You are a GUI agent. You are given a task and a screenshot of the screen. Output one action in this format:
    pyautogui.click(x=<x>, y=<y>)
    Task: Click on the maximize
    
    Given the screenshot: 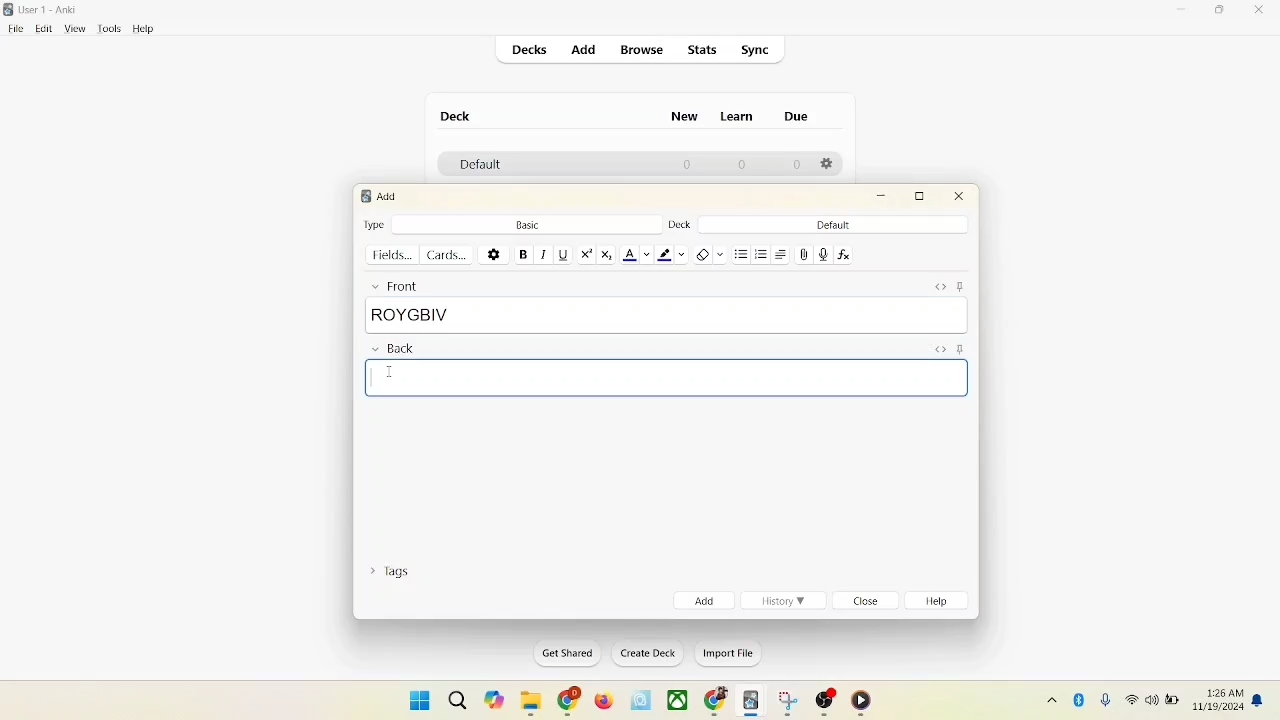 What is the action you would take?
    pyautogui.click(x=1222, y=13)
    